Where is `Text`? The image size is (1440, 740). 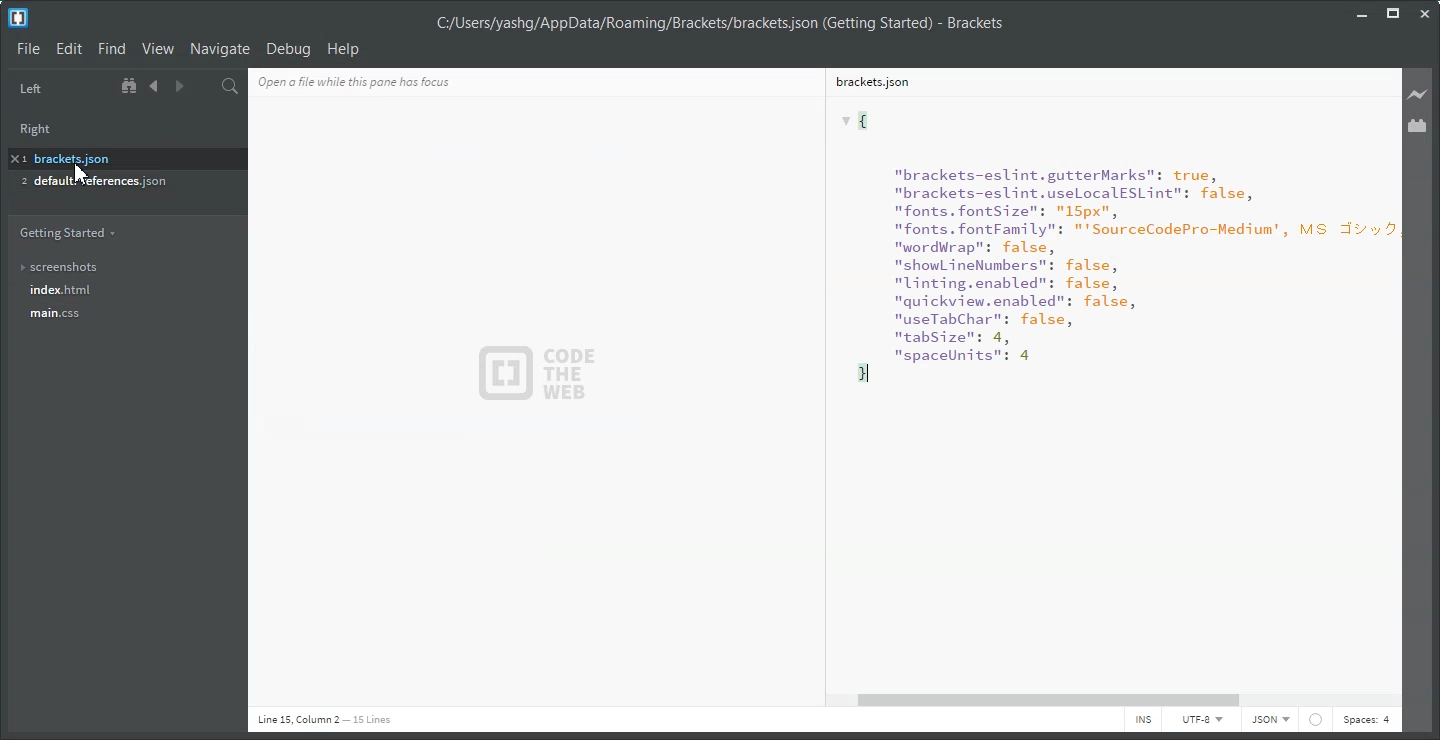 Text is located at coordinates (1106, 392).